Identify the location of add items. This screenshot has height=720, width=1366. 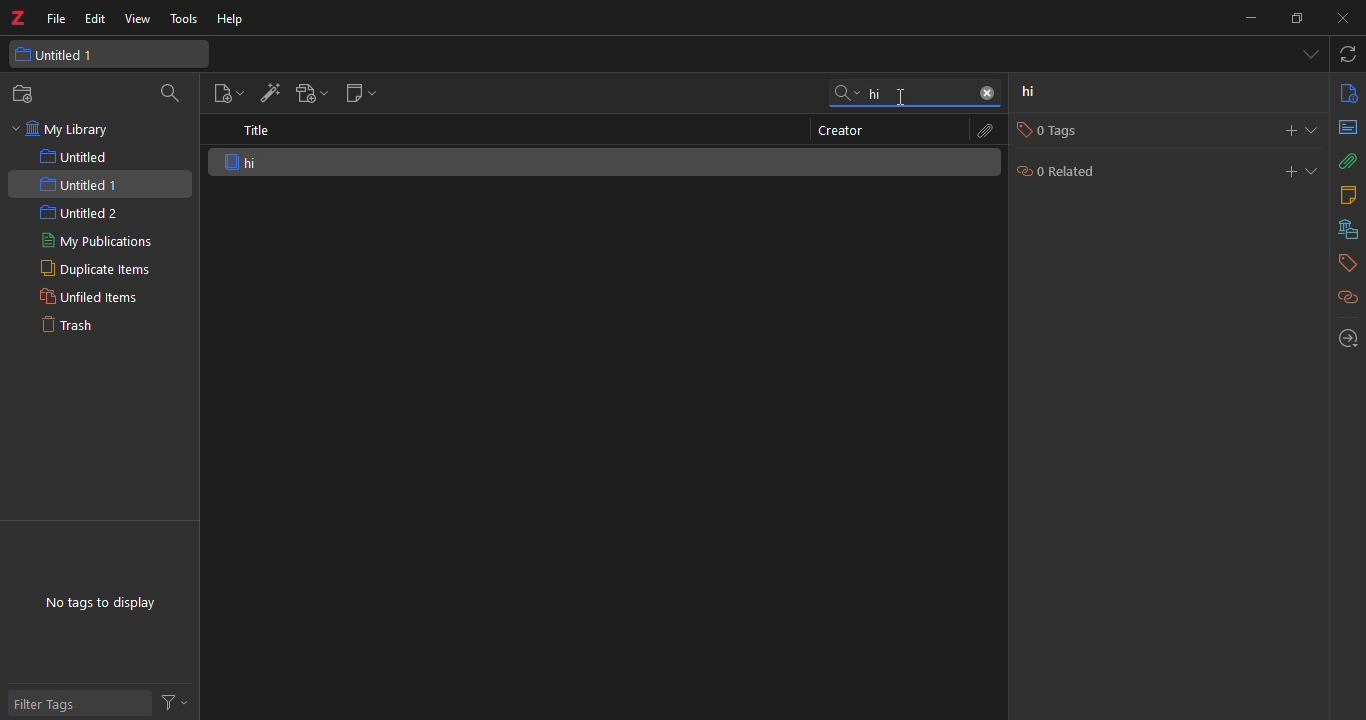
(268, 94).